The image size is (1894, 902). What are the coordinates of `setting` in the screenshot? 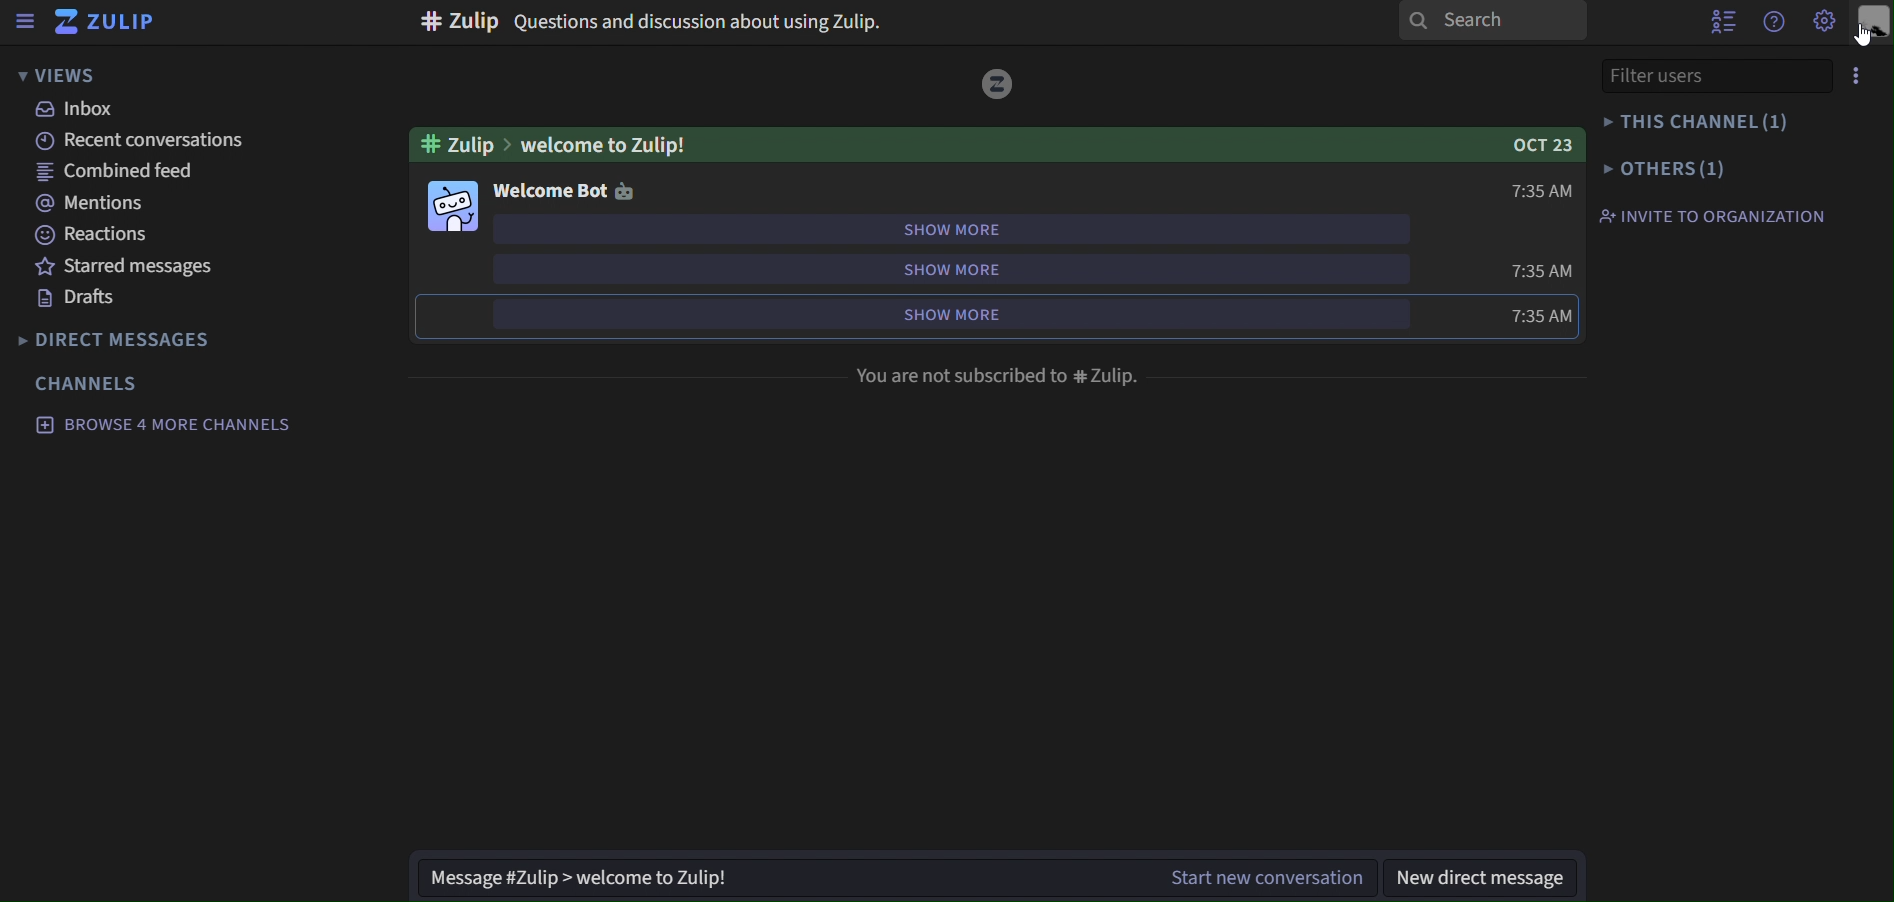 It's located at (1822, 22).